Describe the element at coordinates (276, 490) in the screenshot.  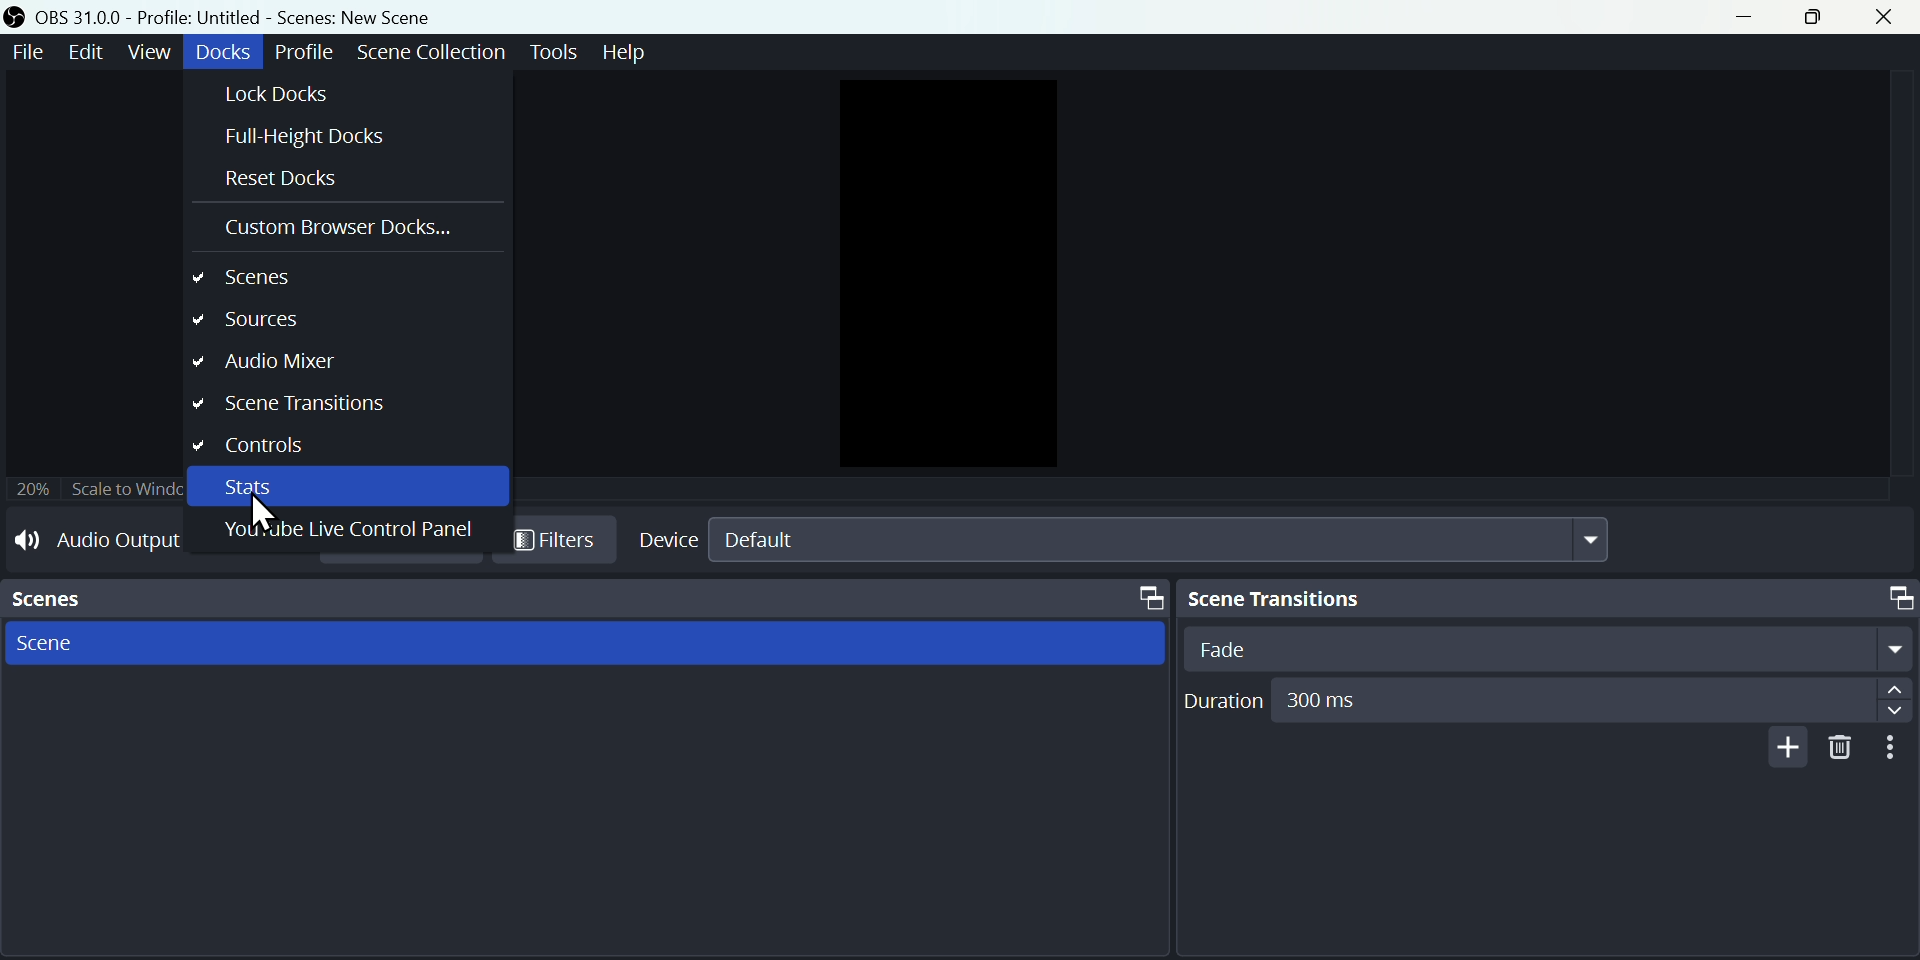
I see `Stats` at that location.